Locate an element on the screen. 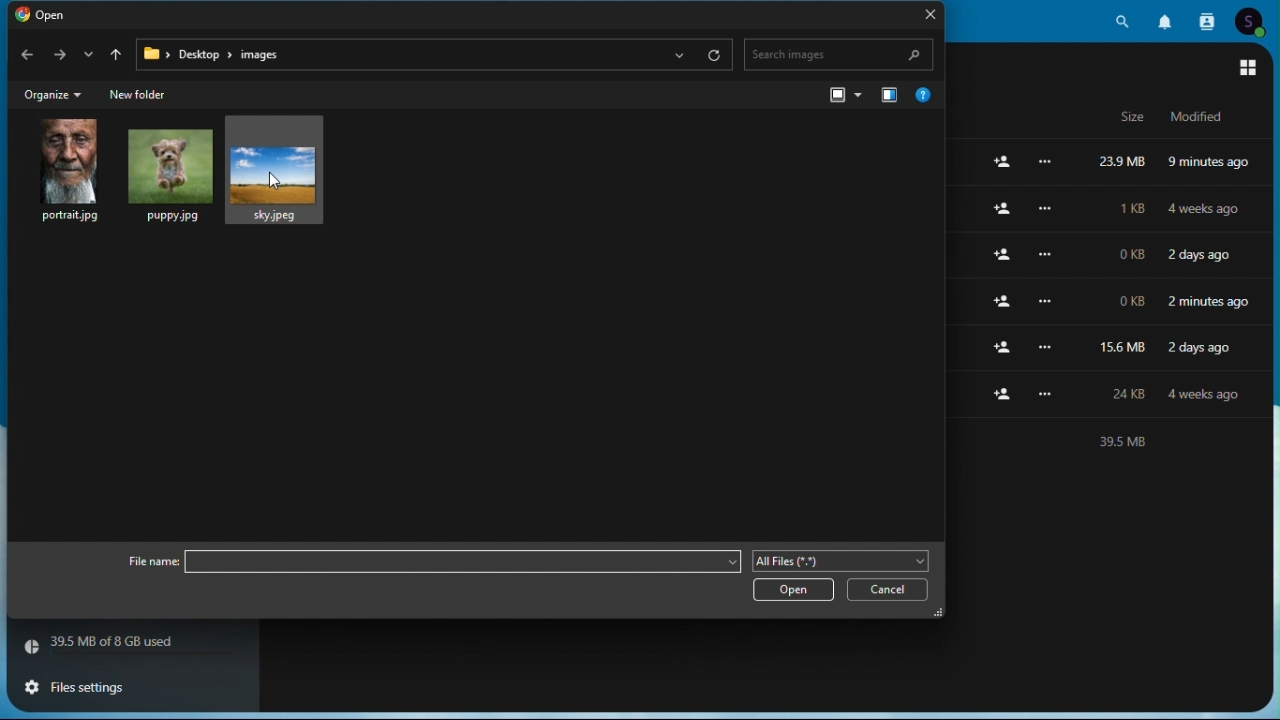  Files is located at coordinates (1111, 344).